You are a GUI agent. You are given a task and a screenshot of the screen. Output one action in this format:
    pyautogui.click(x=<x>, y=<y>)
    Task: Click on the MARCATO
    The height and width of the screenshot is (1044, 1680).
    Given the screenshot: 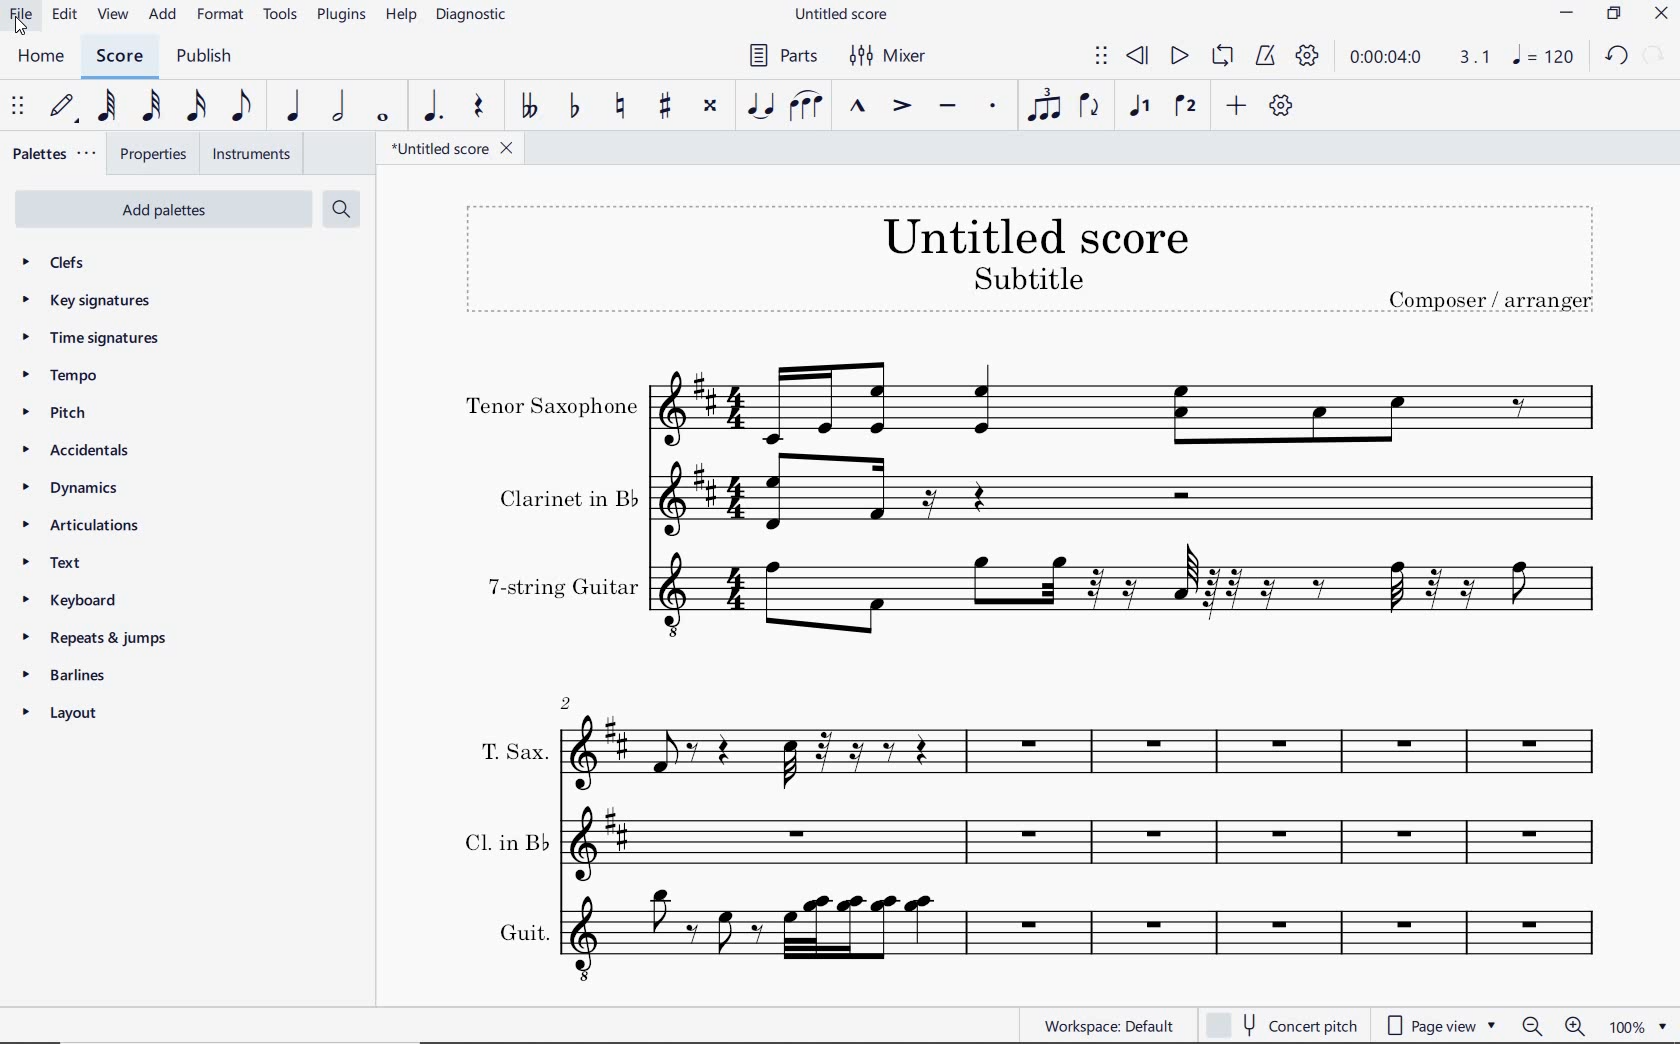 What is the action you would take?
    pyautogui.click(x=858, y=107)
    